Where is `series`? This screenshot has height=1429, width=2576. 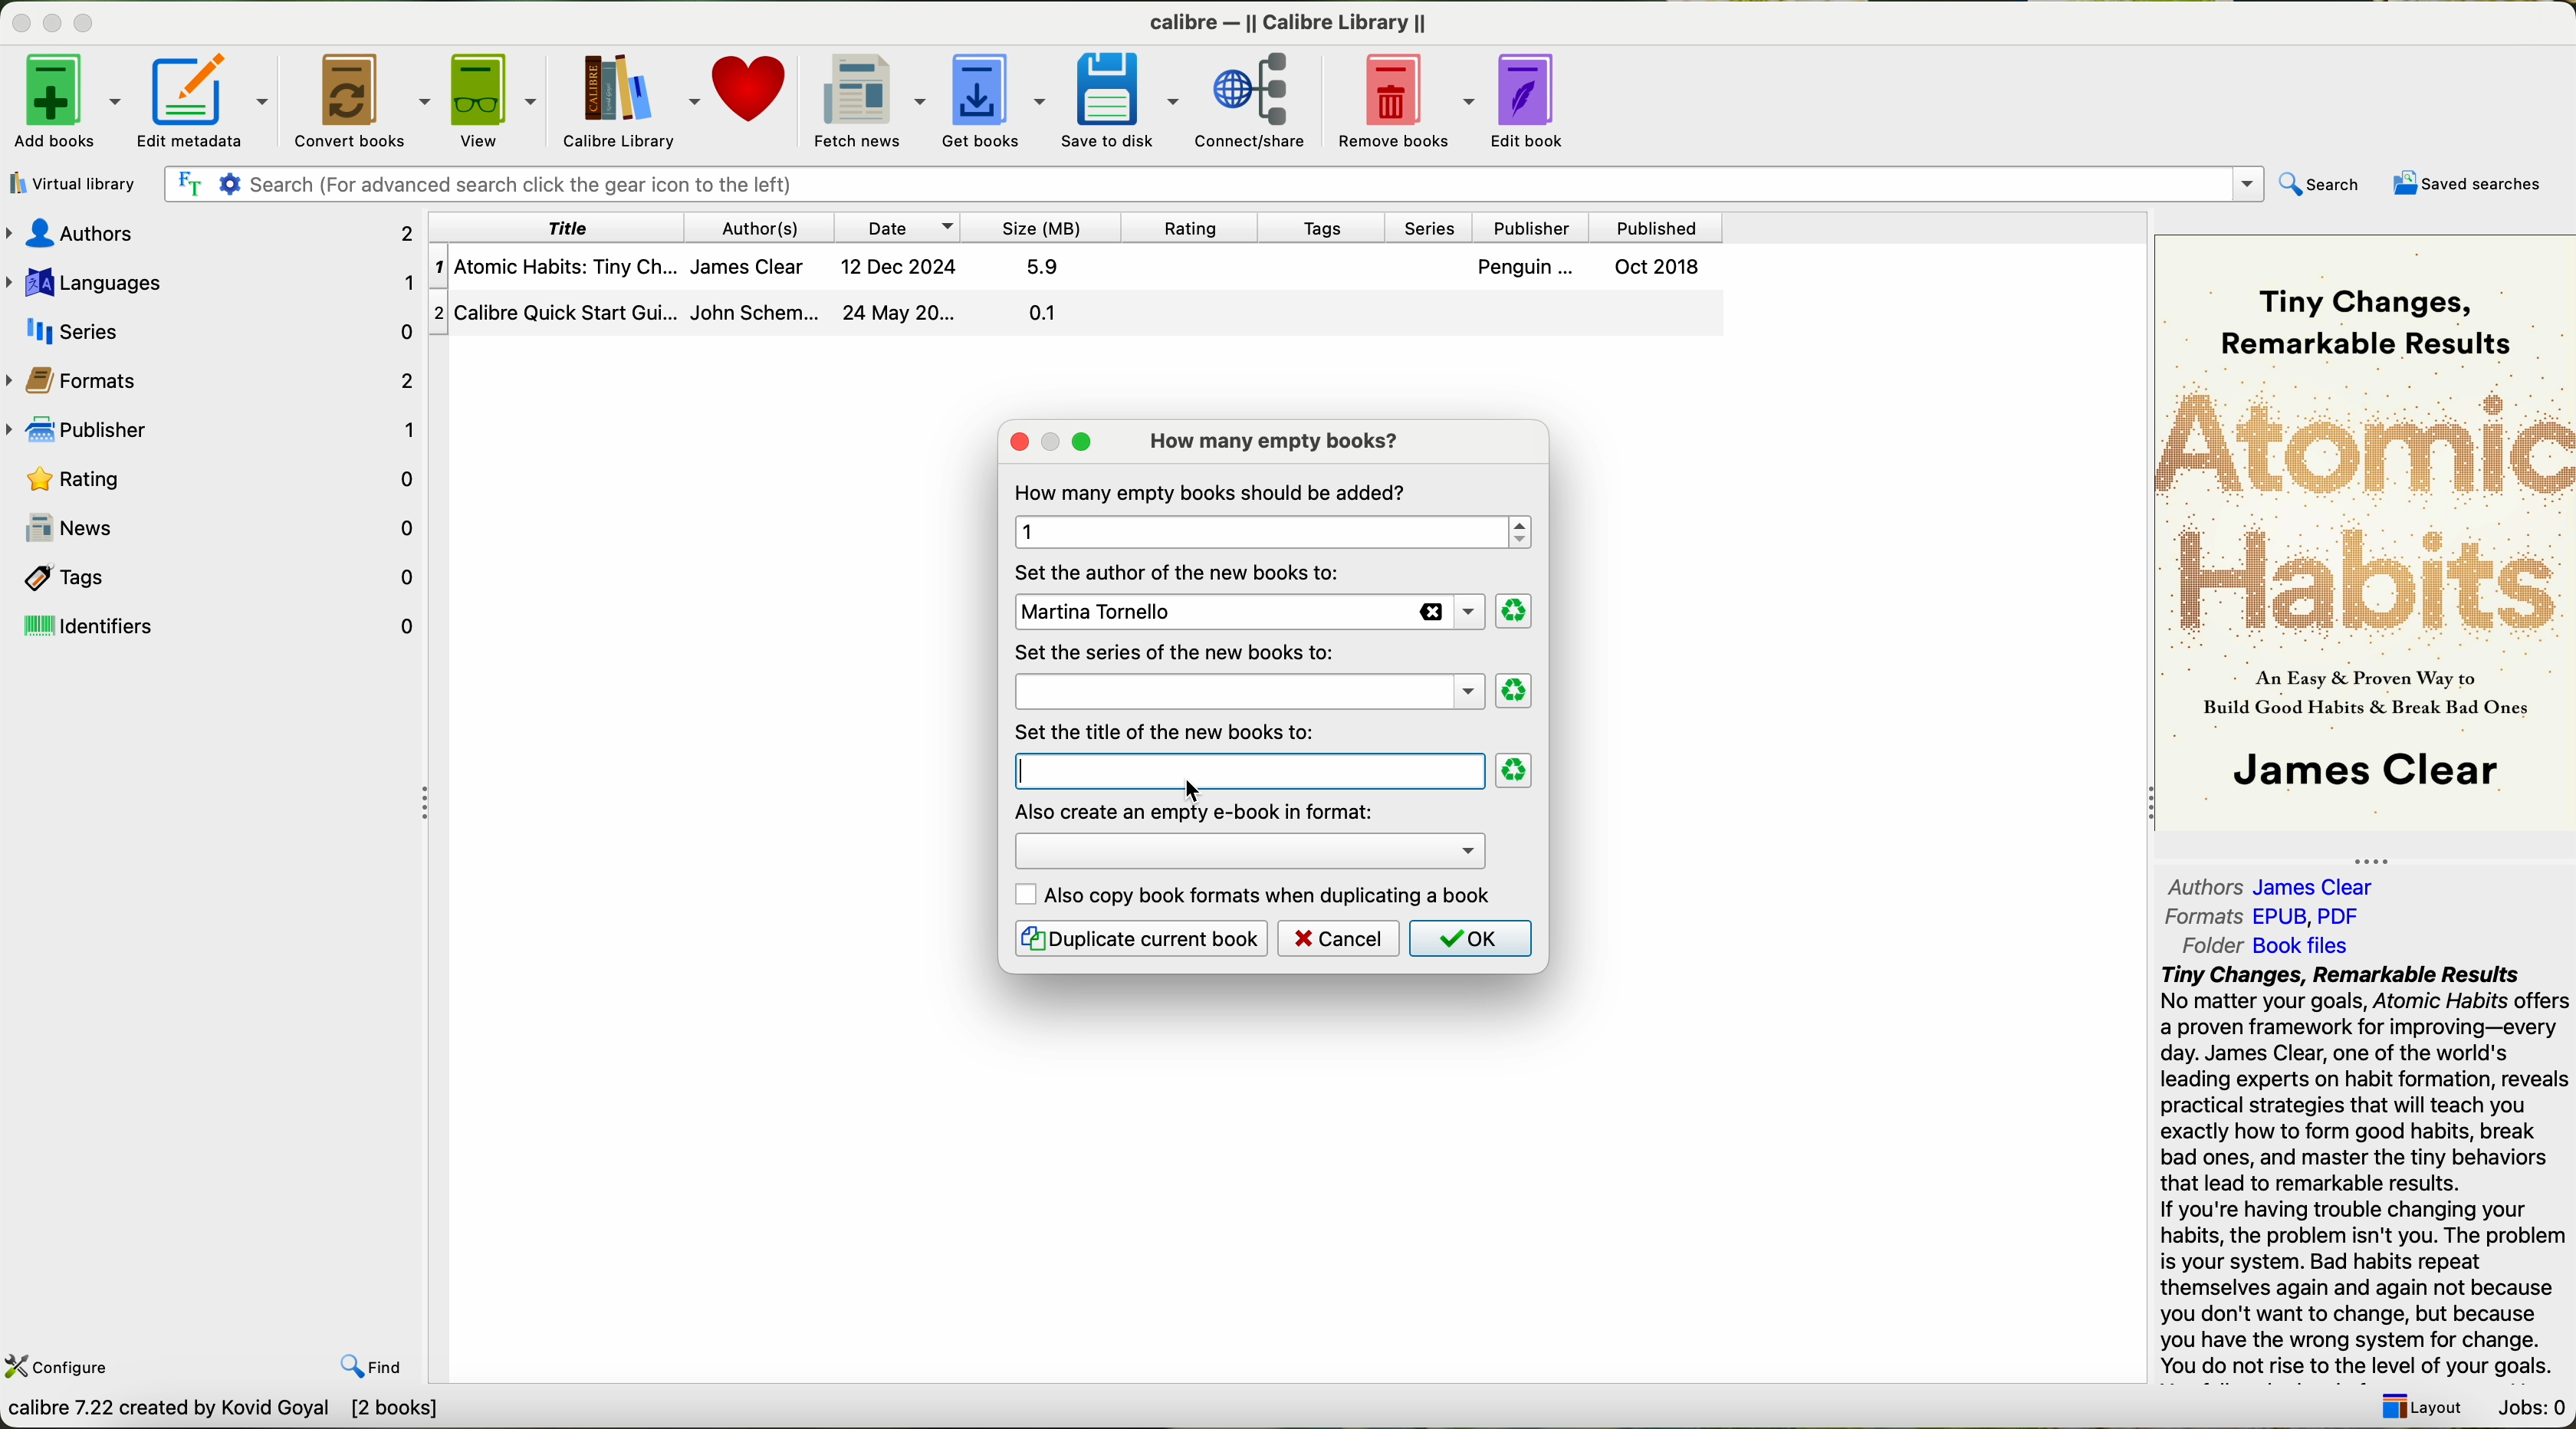
series is located at coordinates (1439, 227).